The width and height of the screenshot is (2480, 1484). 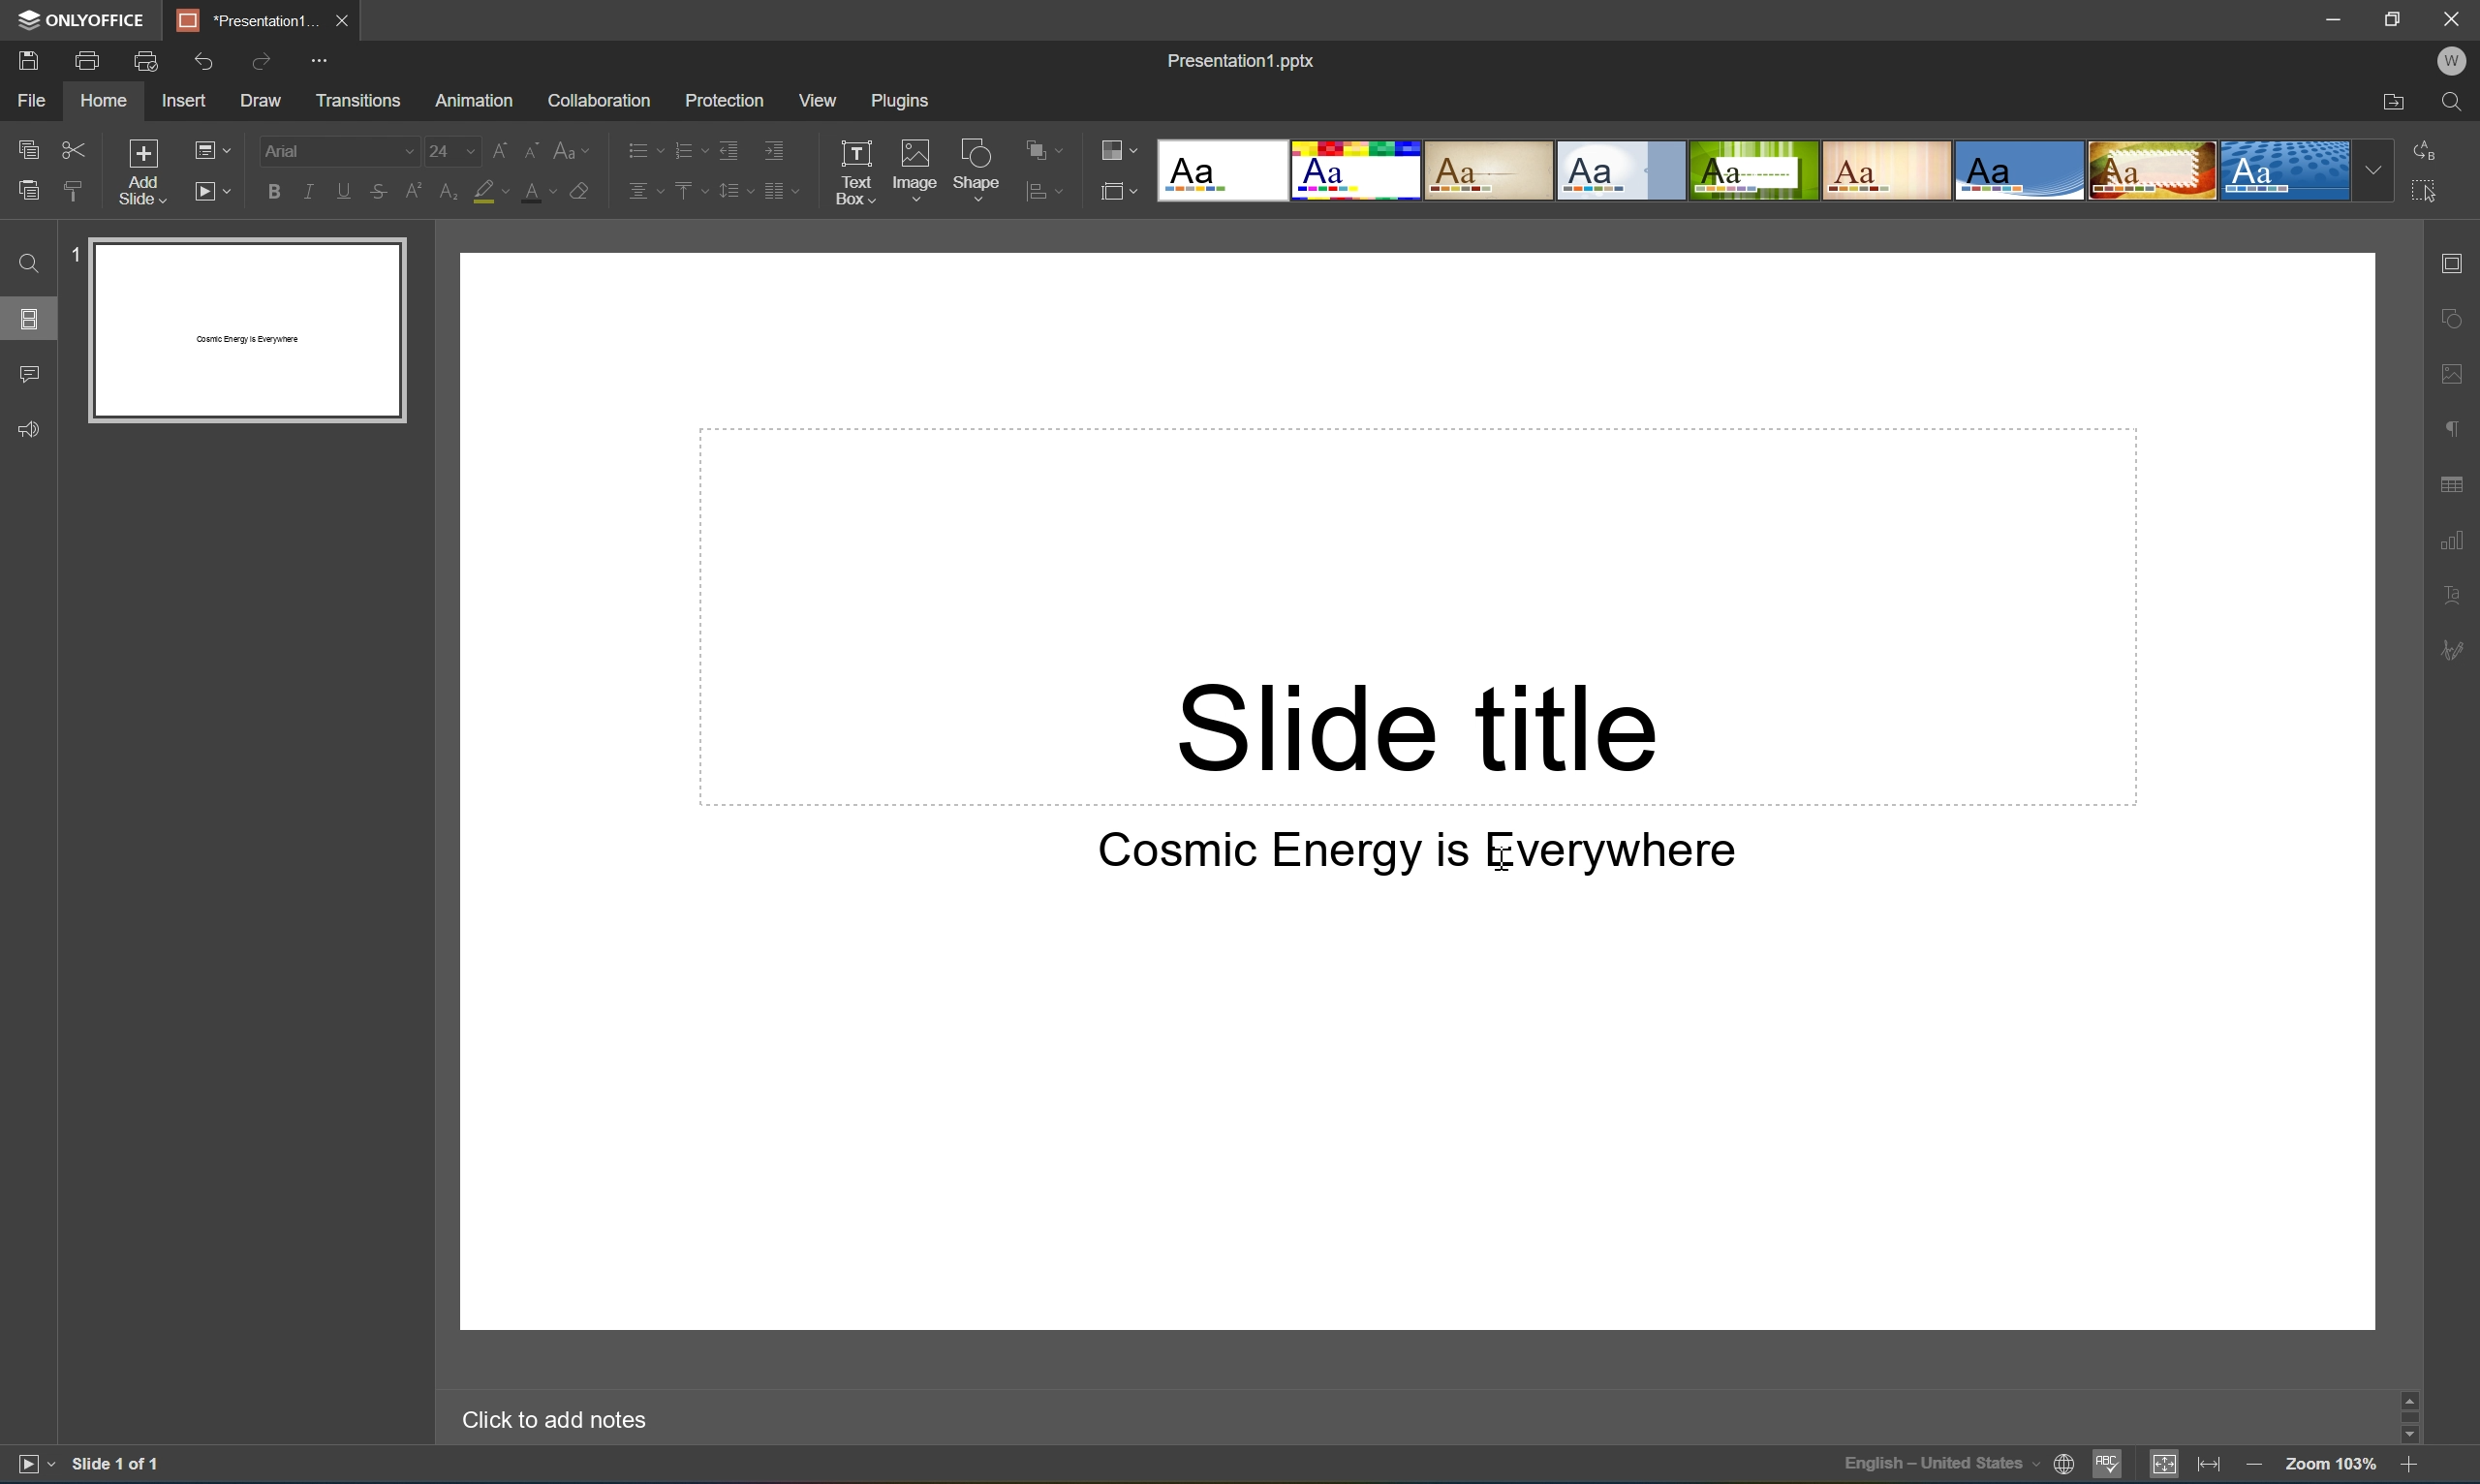 I want to click on Slide show, so click(x=31, y=1468).